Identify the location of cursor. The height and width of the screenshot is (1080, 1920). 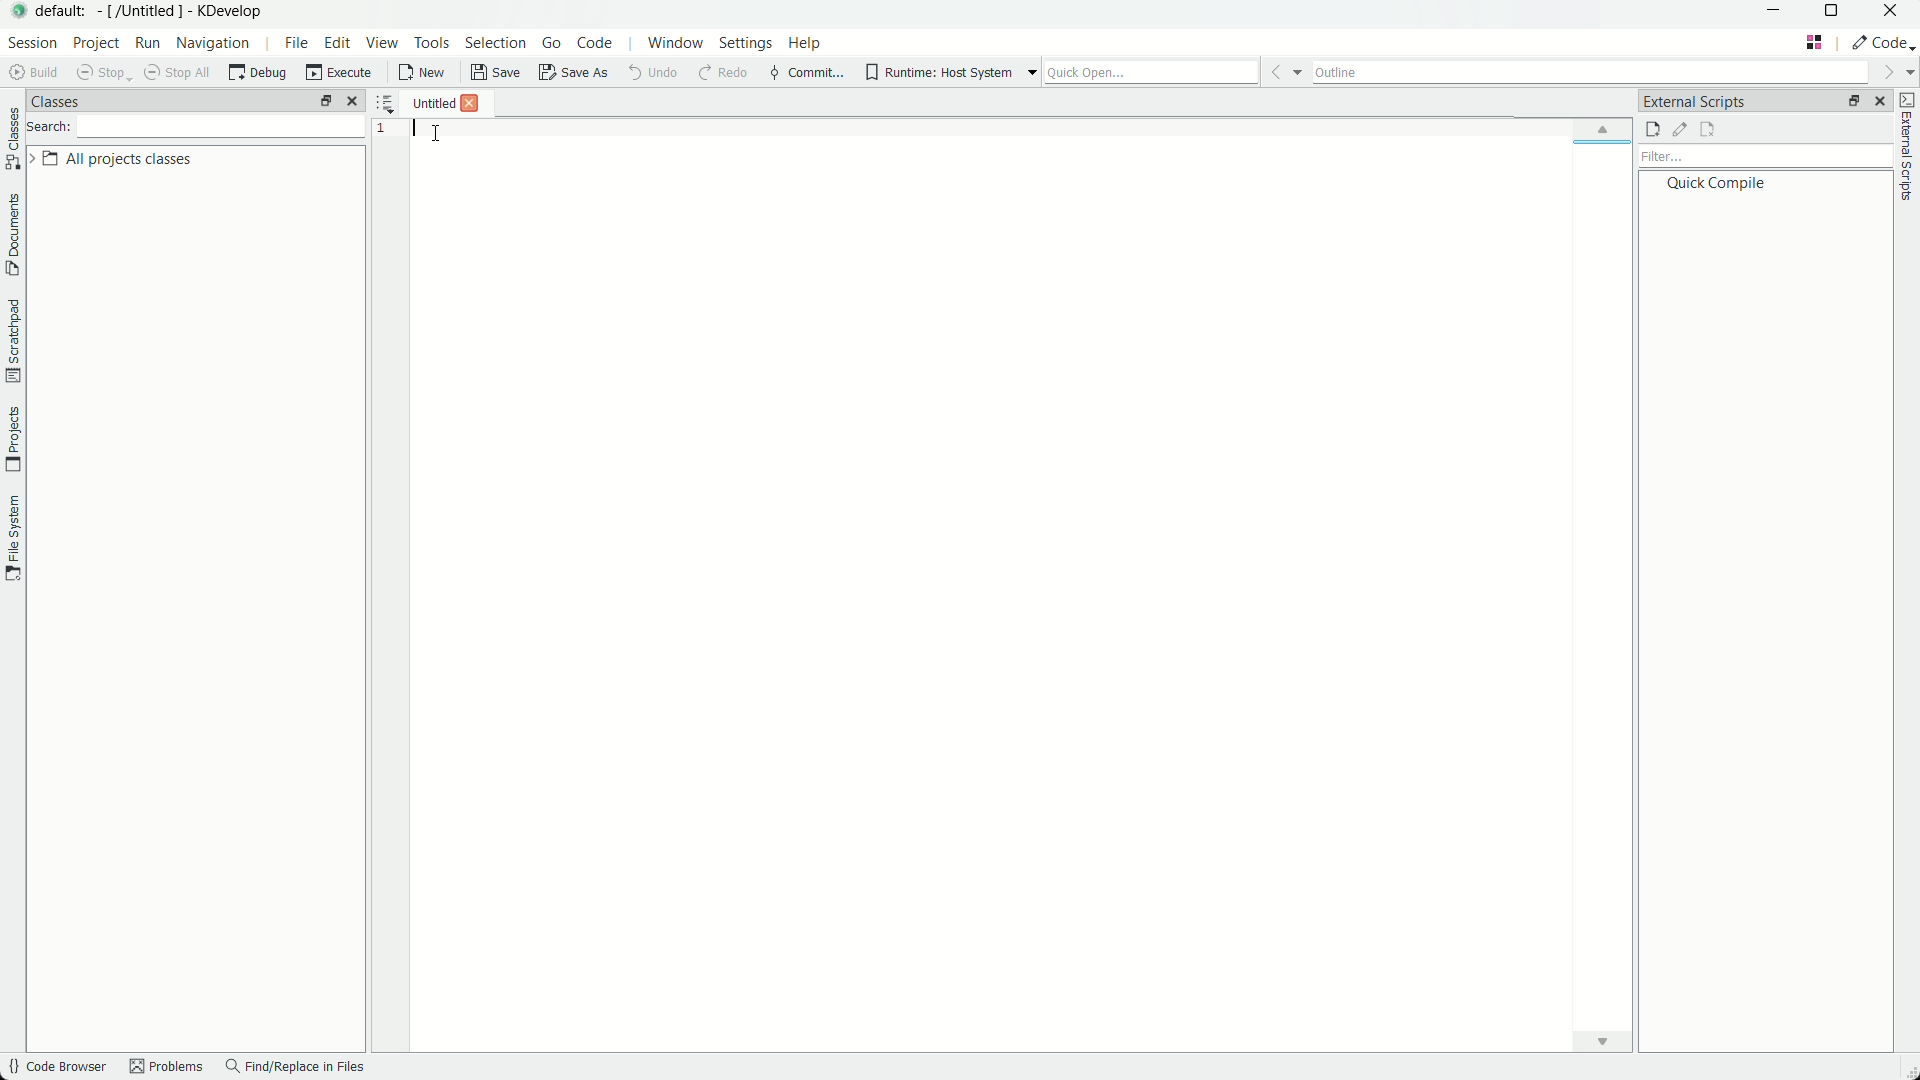
(394, 62).